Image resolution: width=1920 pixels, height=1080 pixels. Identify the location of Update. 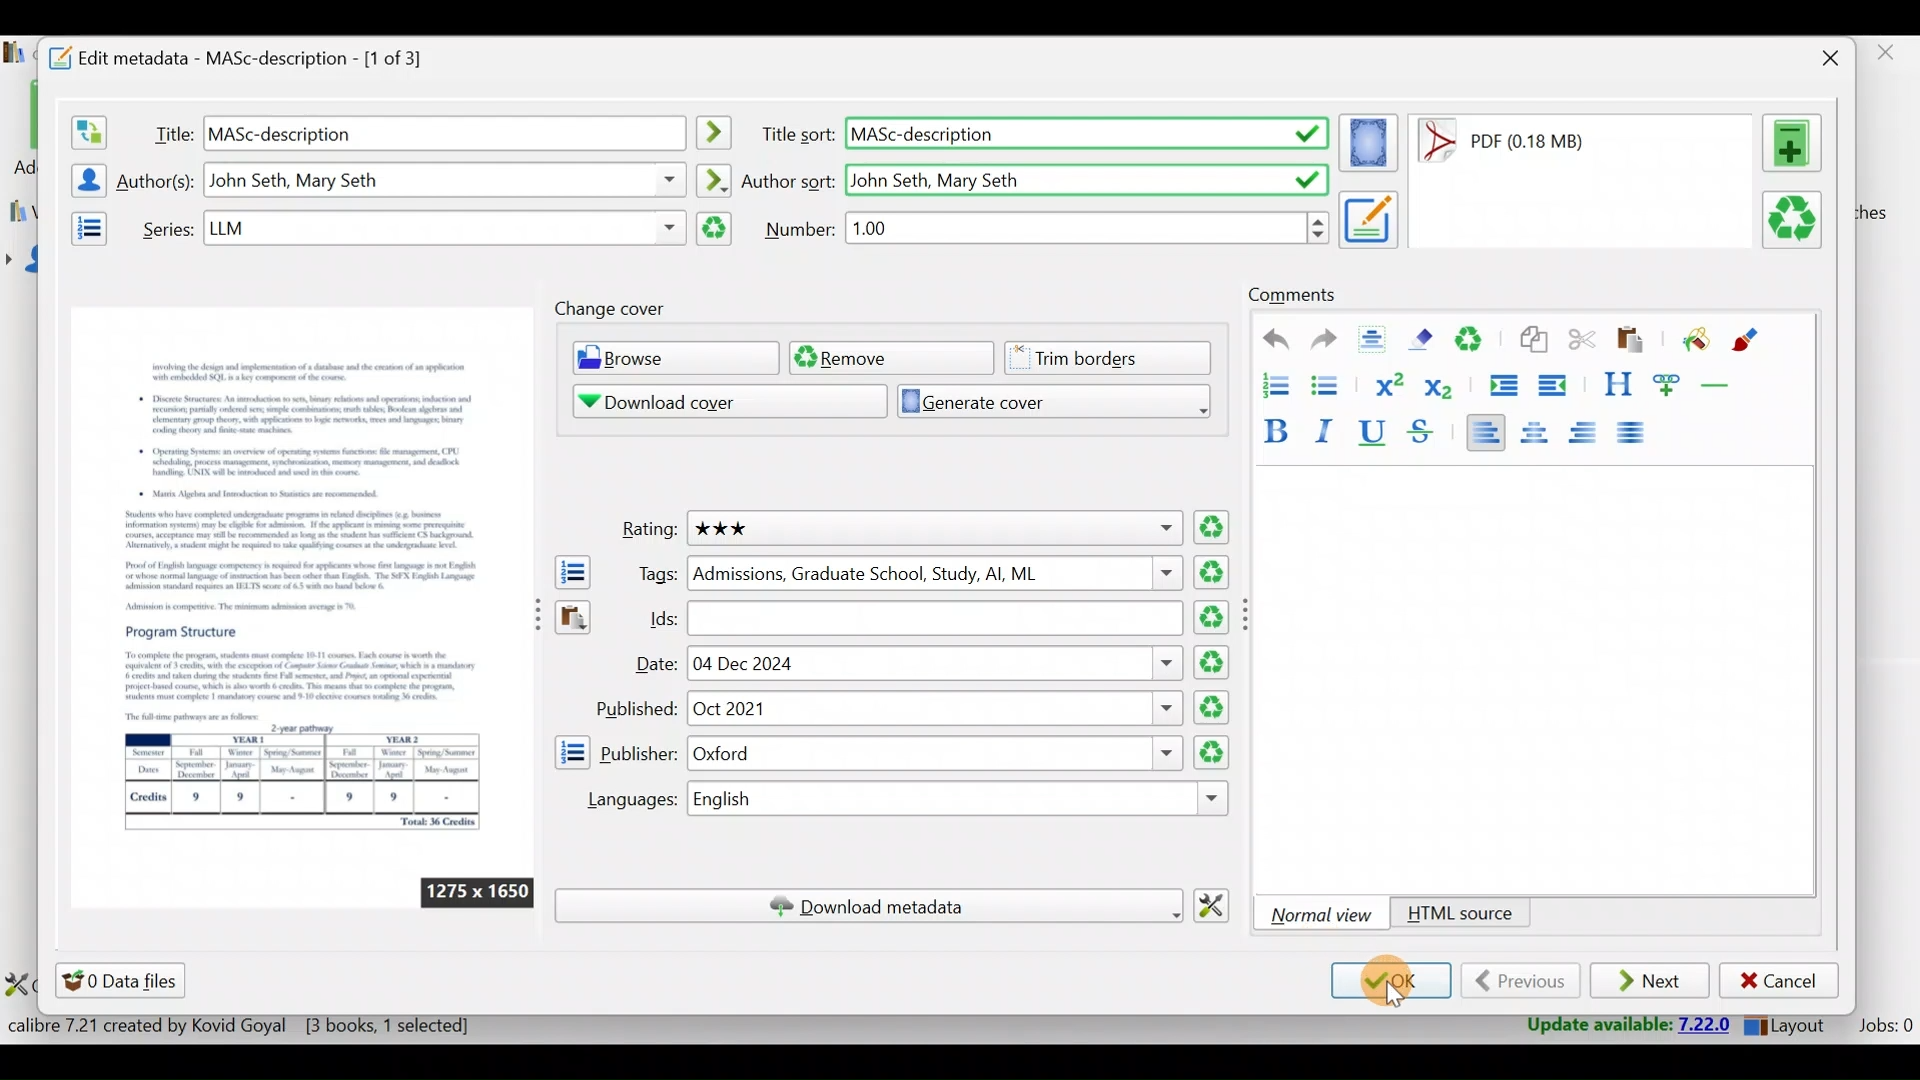
(1617, 1024).